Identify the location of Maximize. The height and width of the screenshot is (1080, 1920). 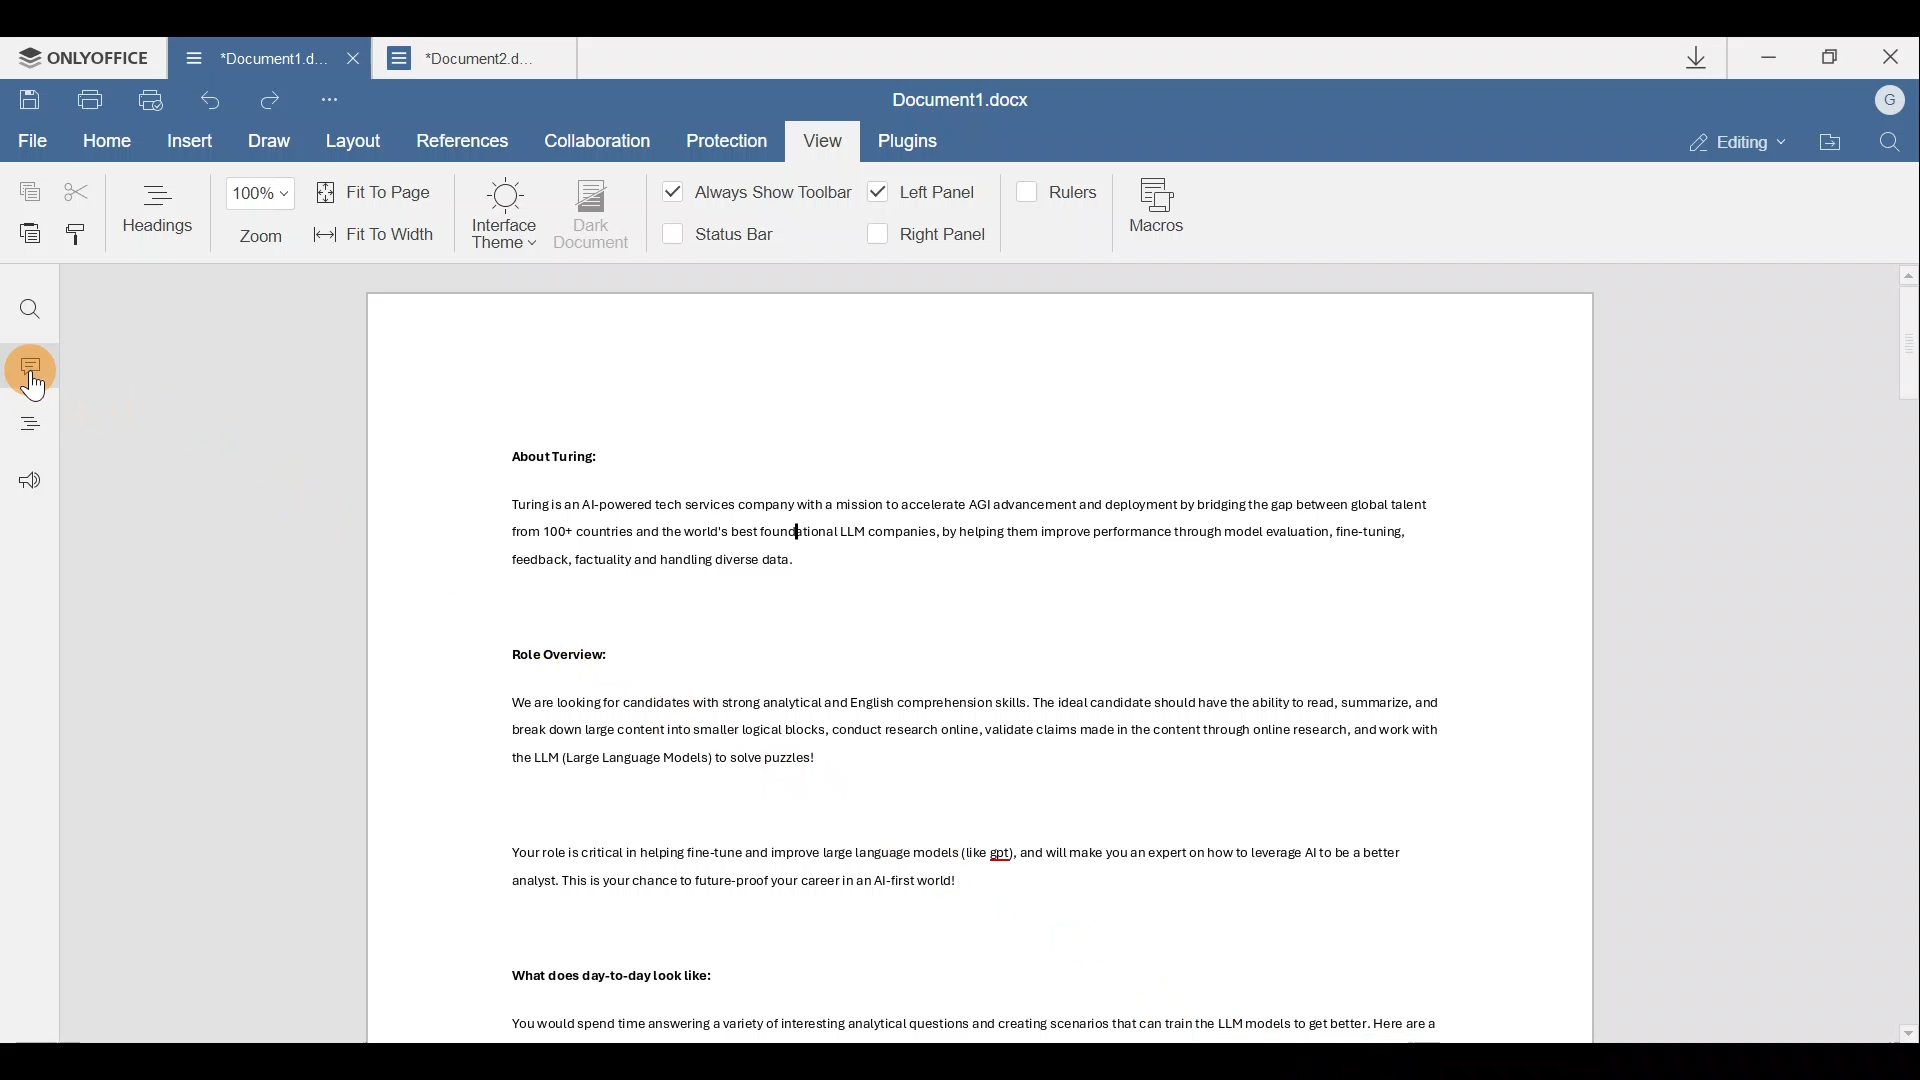
(1834, 57).